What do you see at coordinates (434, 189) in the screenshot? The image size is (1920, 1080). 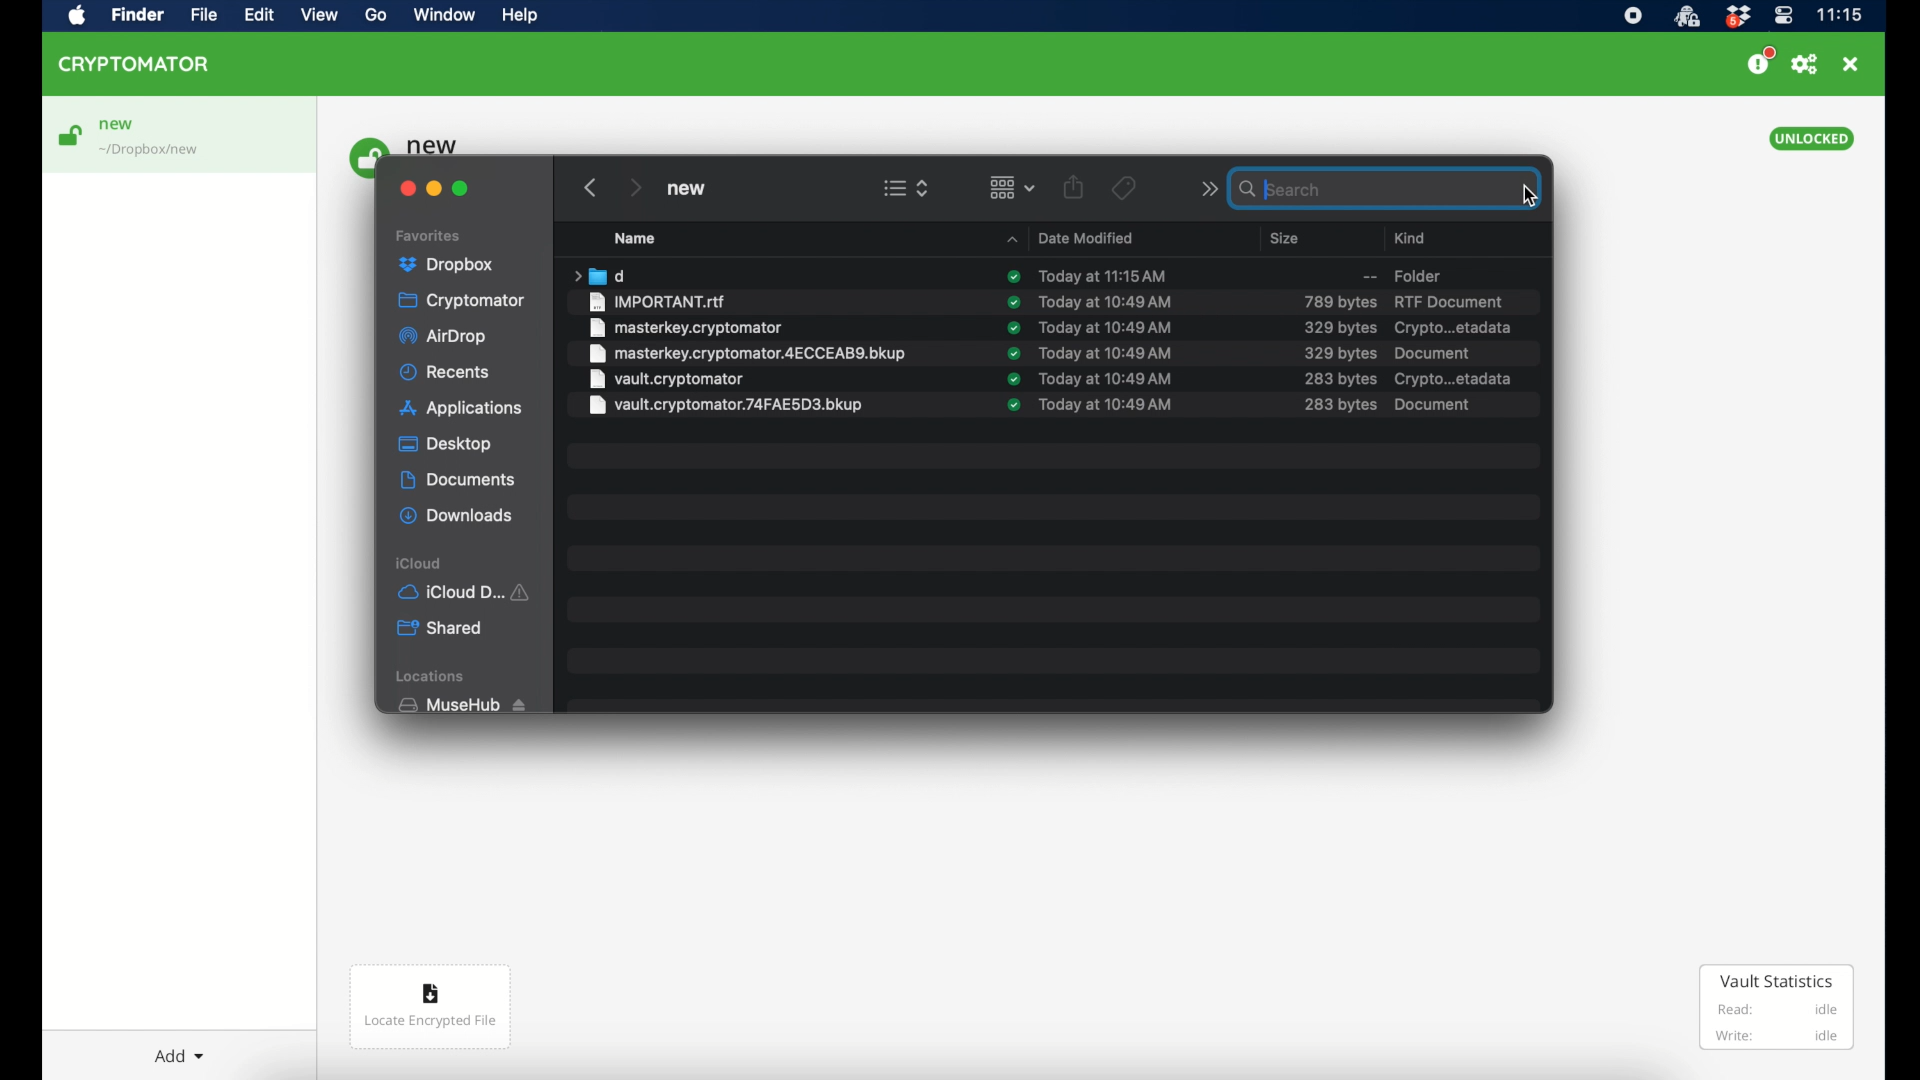 I see `minimize` at bounding box center [434, 189].